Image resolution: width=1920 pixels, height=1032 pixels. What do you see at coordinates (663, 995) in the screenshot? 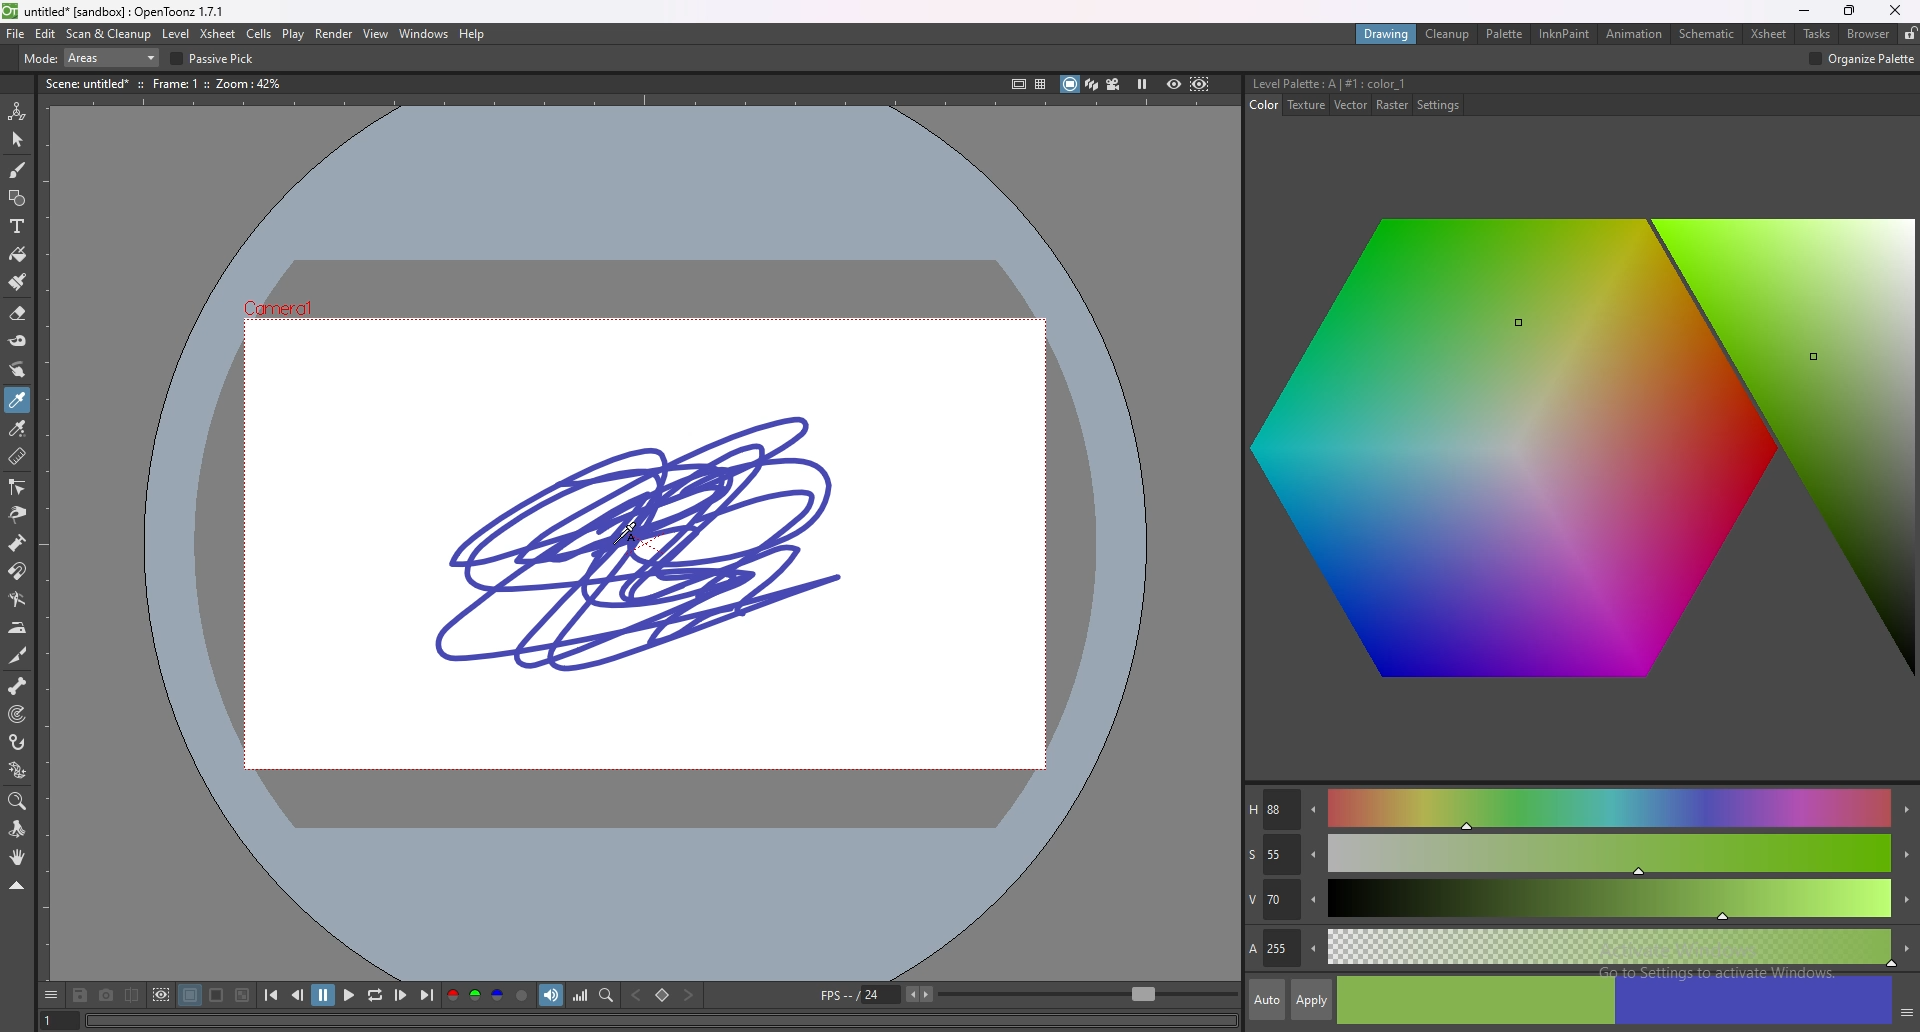
I see `set key` at bounding box center [663, 995].